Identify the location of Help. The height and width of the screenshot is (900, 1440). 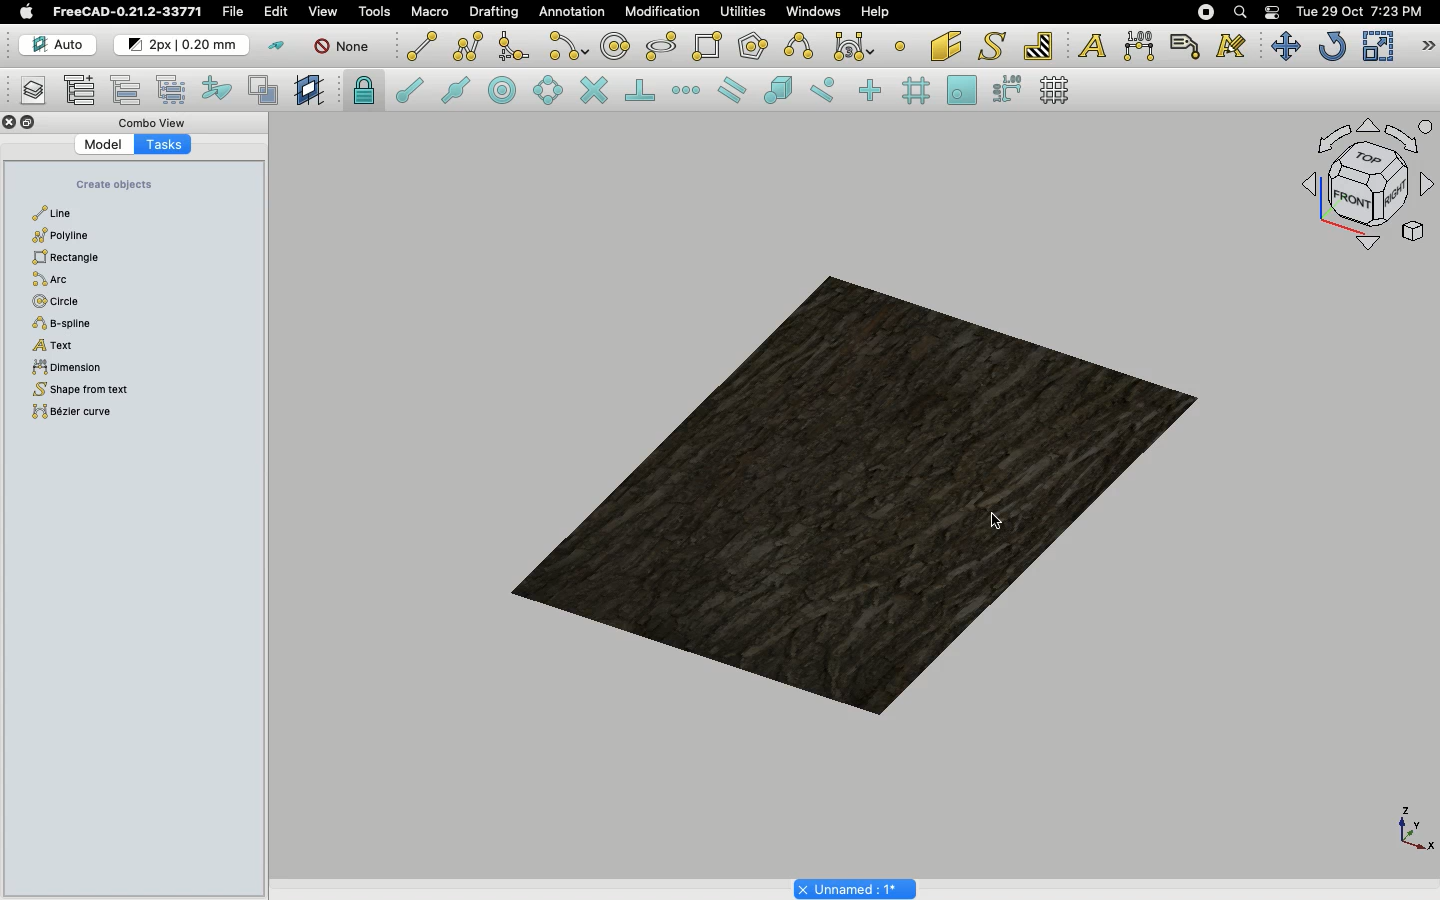
(876, 10).